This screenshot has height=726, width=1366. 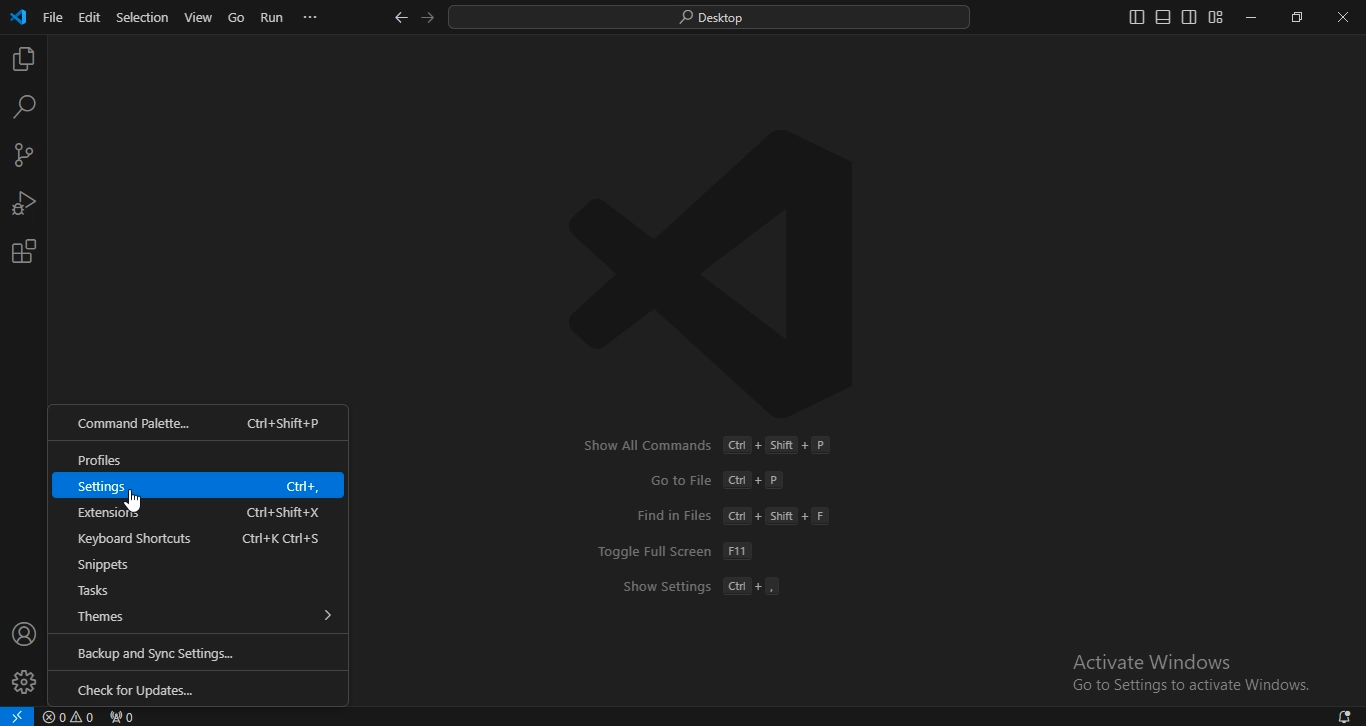 I want to click on go, so click(x=237, y=17).